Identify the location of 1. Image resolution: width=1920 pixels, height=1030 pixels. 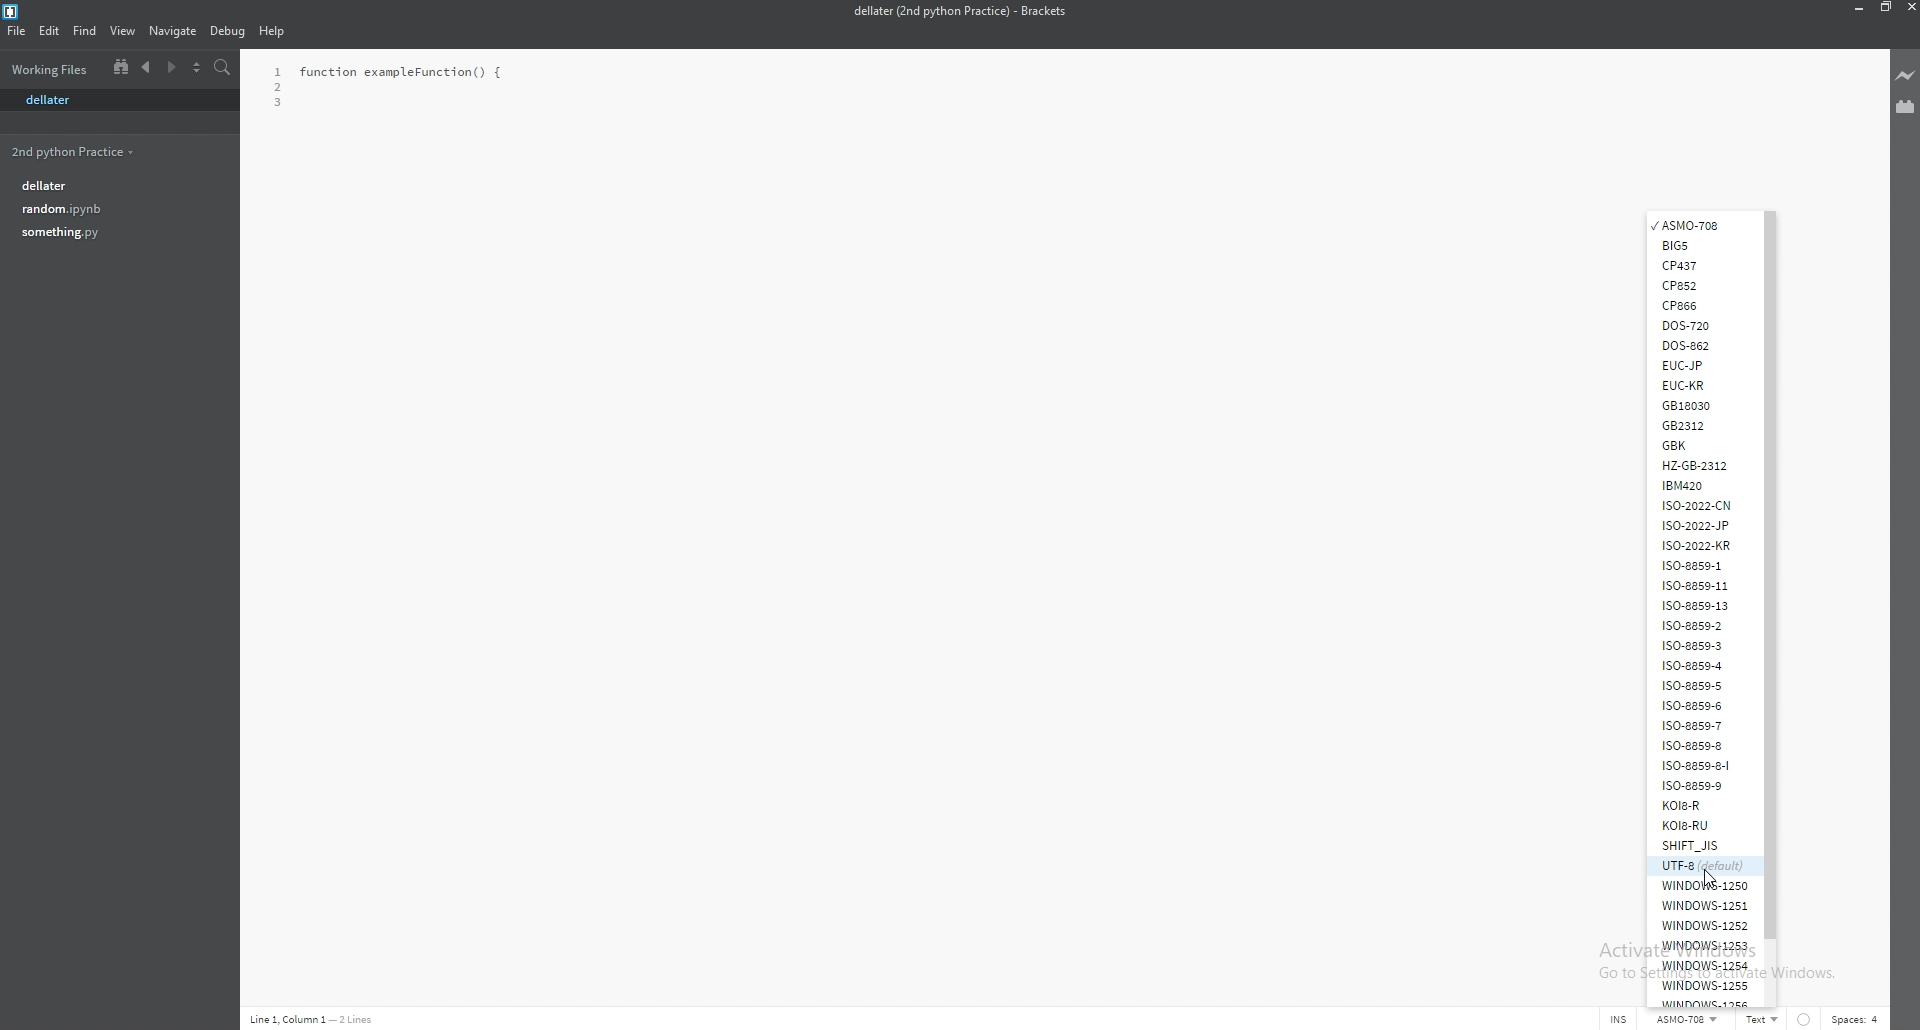
(276, 71).